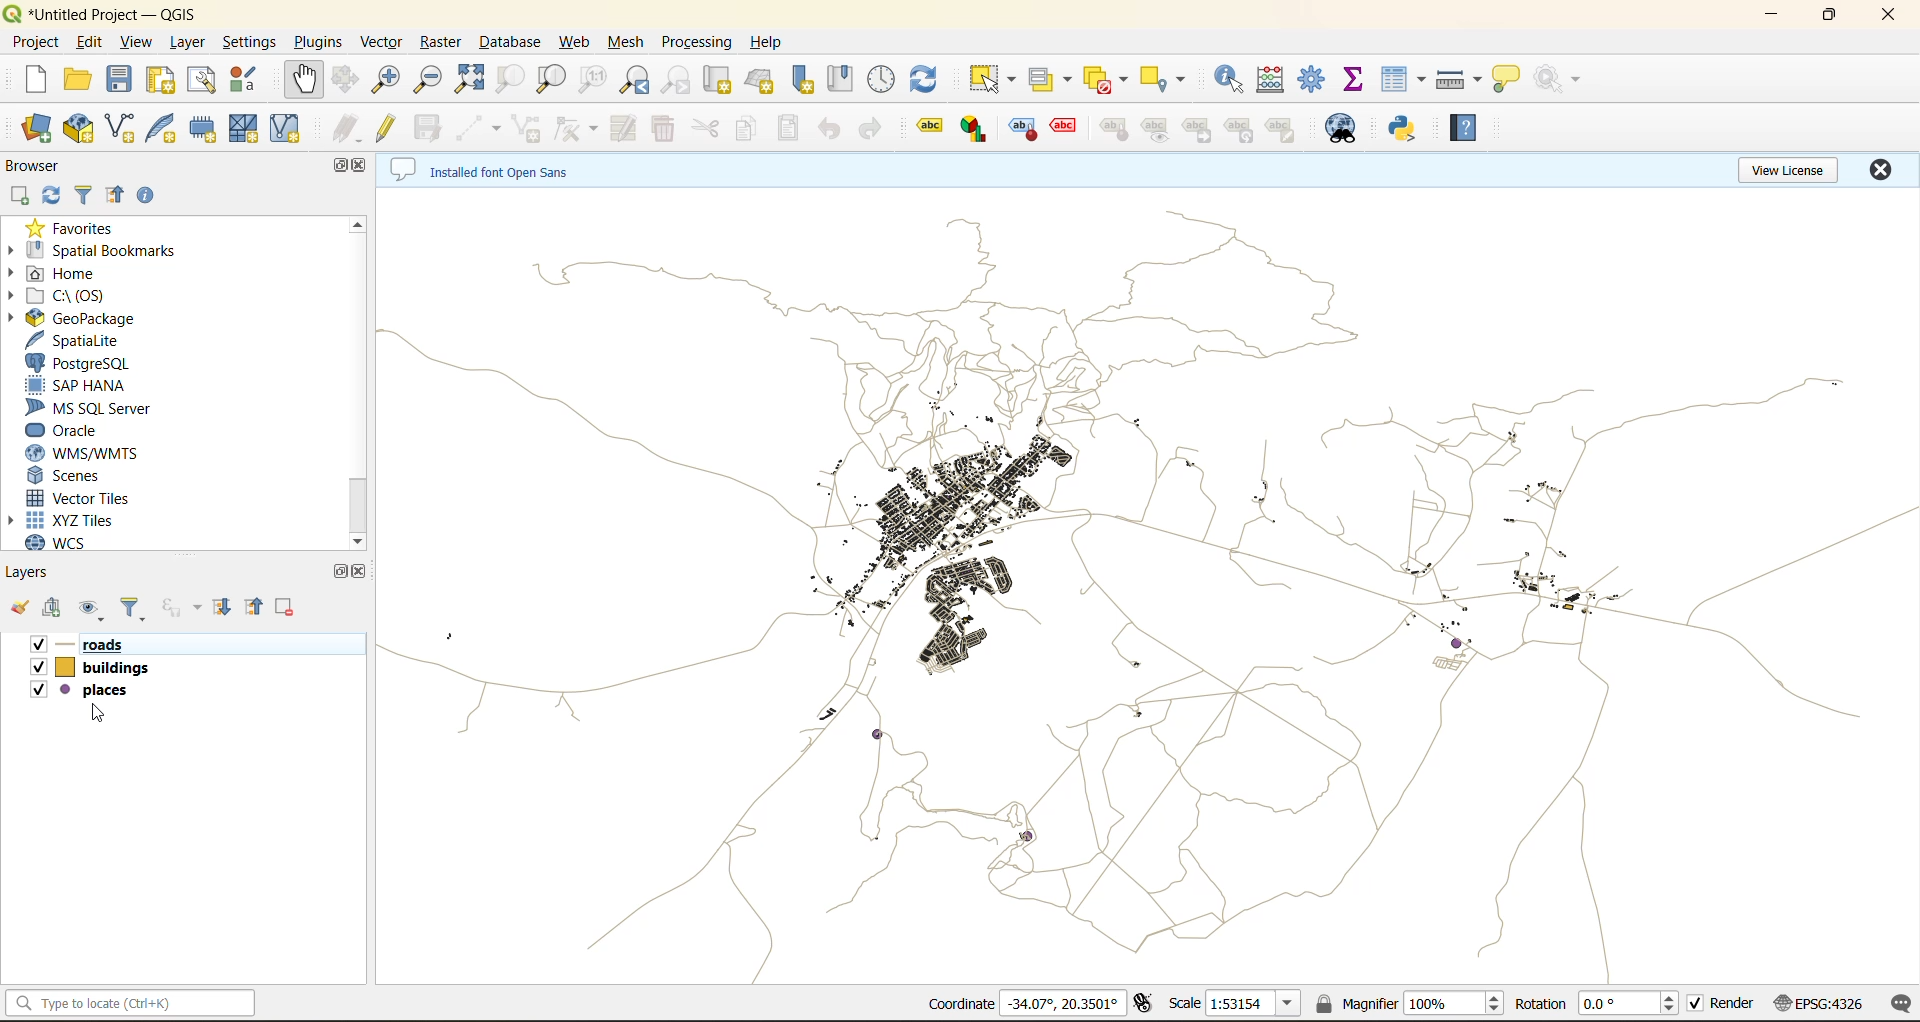 The width and height of the screenshot is (1920, 1022). I want to click on show spatial bookmark, so click(845, 80).